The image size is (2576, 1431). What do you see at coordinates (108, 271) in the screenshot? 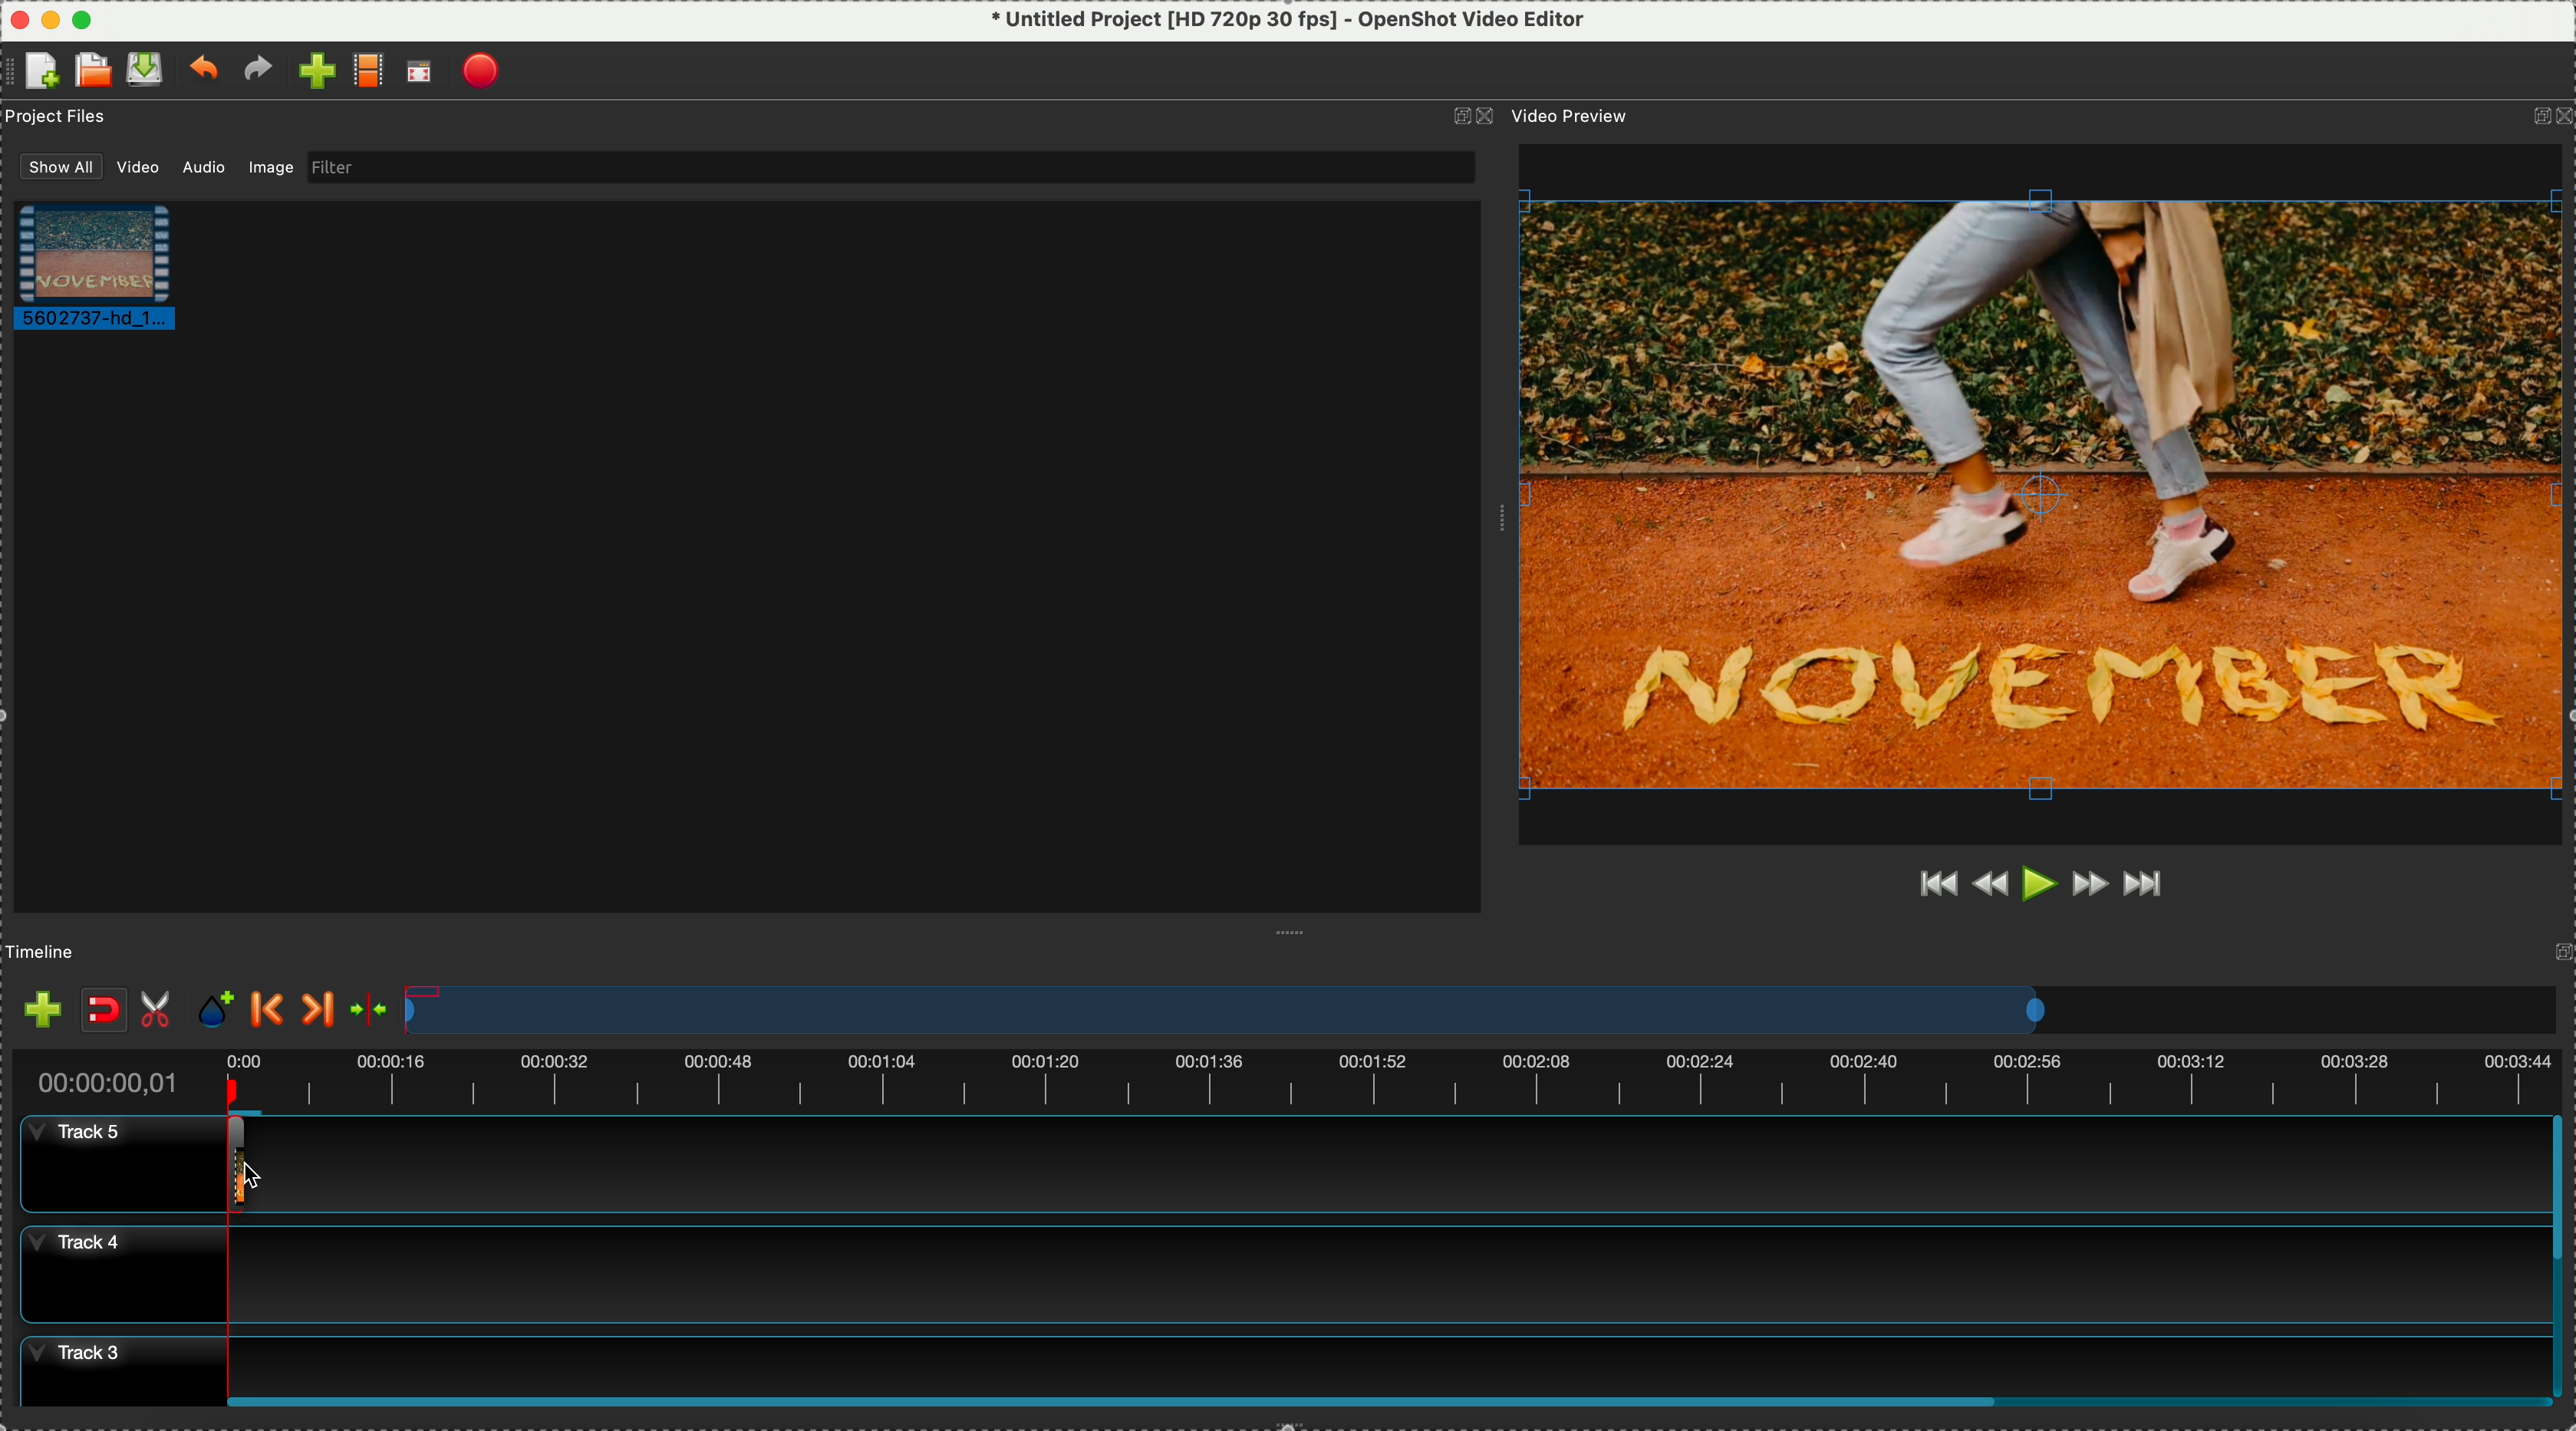
I see `video` at bounding box center [108, 271].